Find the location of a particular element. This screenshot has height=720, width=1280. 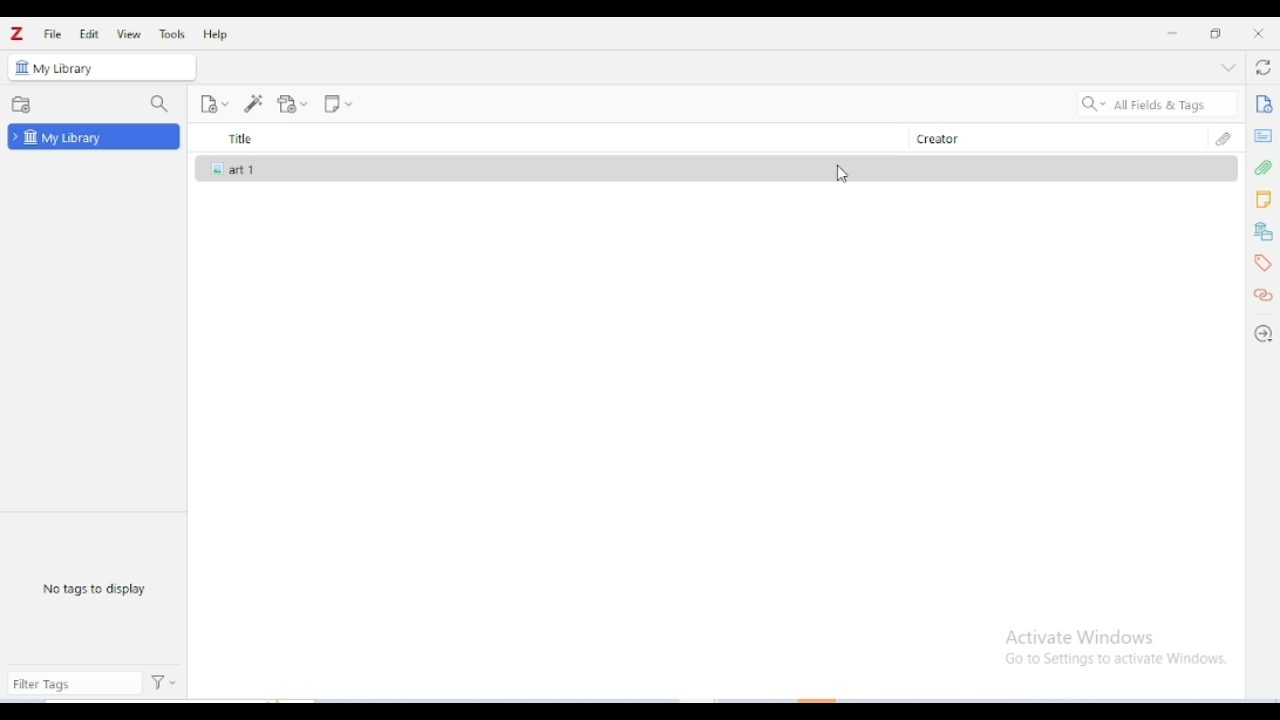

help is located at coordinates (217, 34).